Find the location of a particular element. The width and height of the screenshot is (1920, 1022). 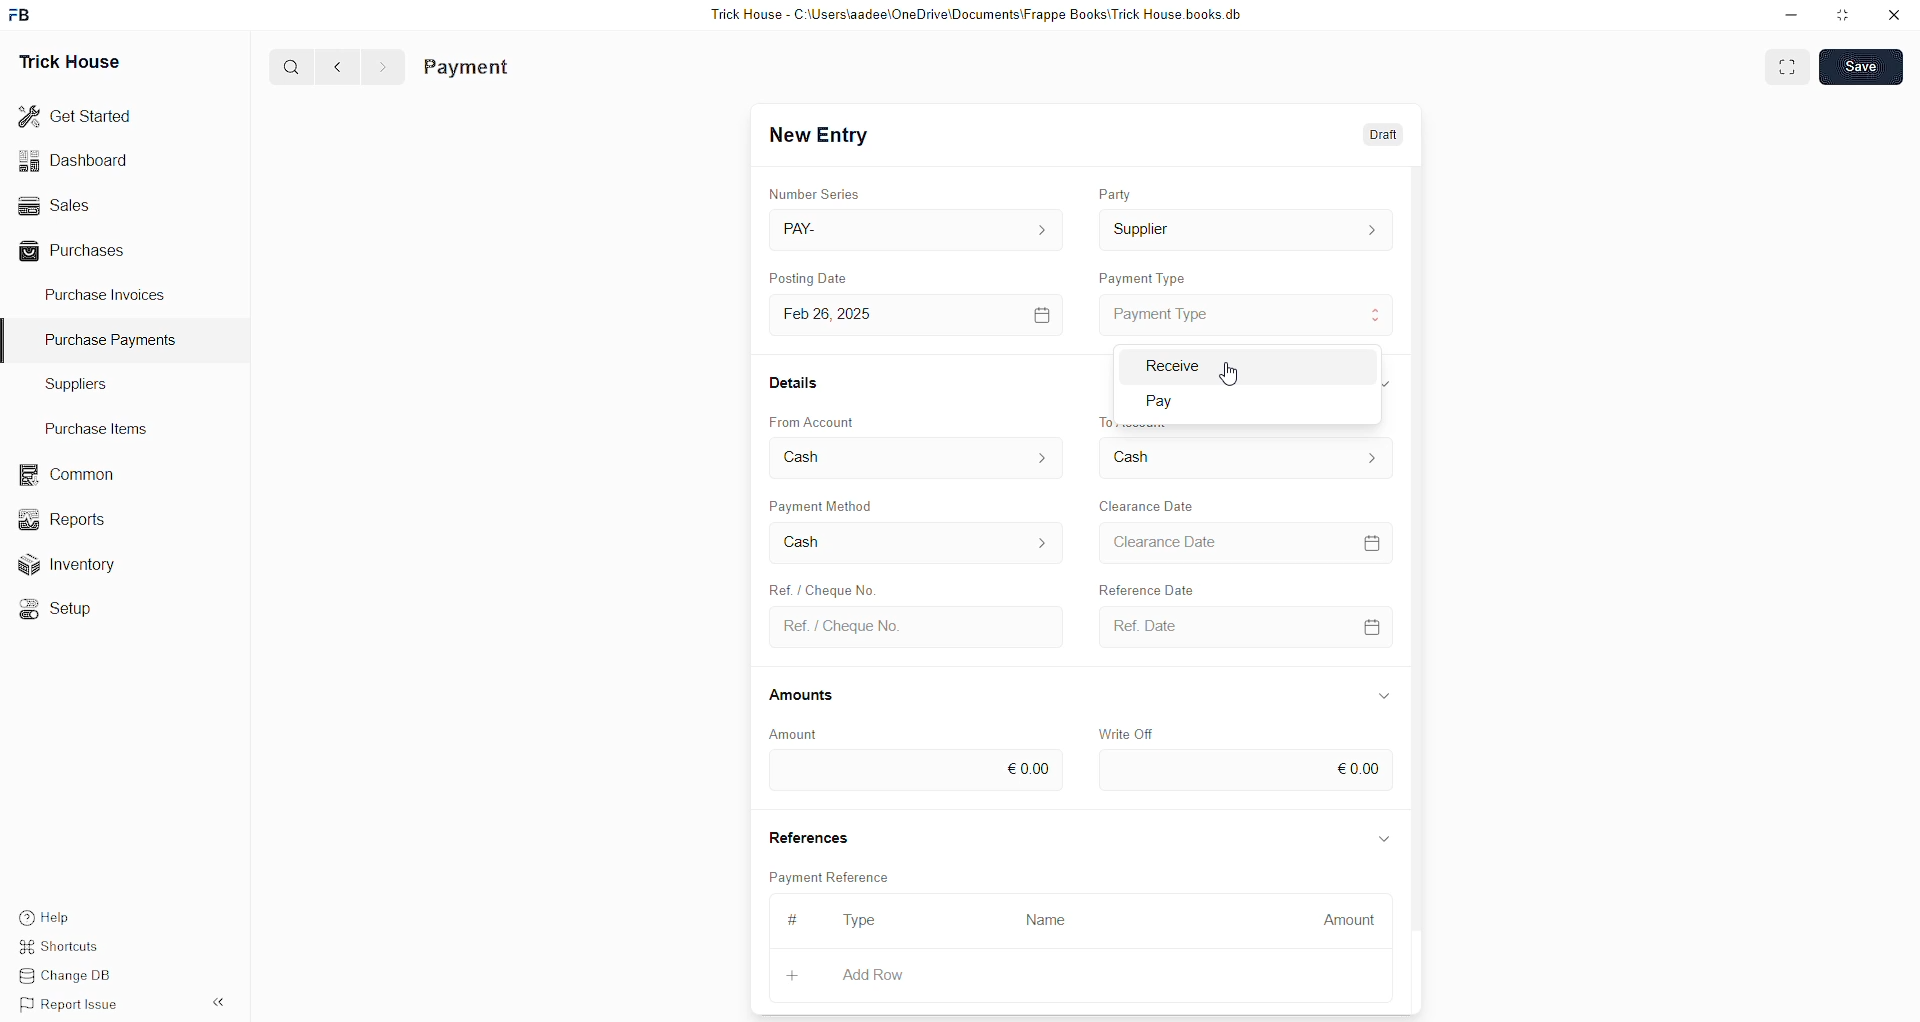

Change DB is located at coordinates (65, 974).